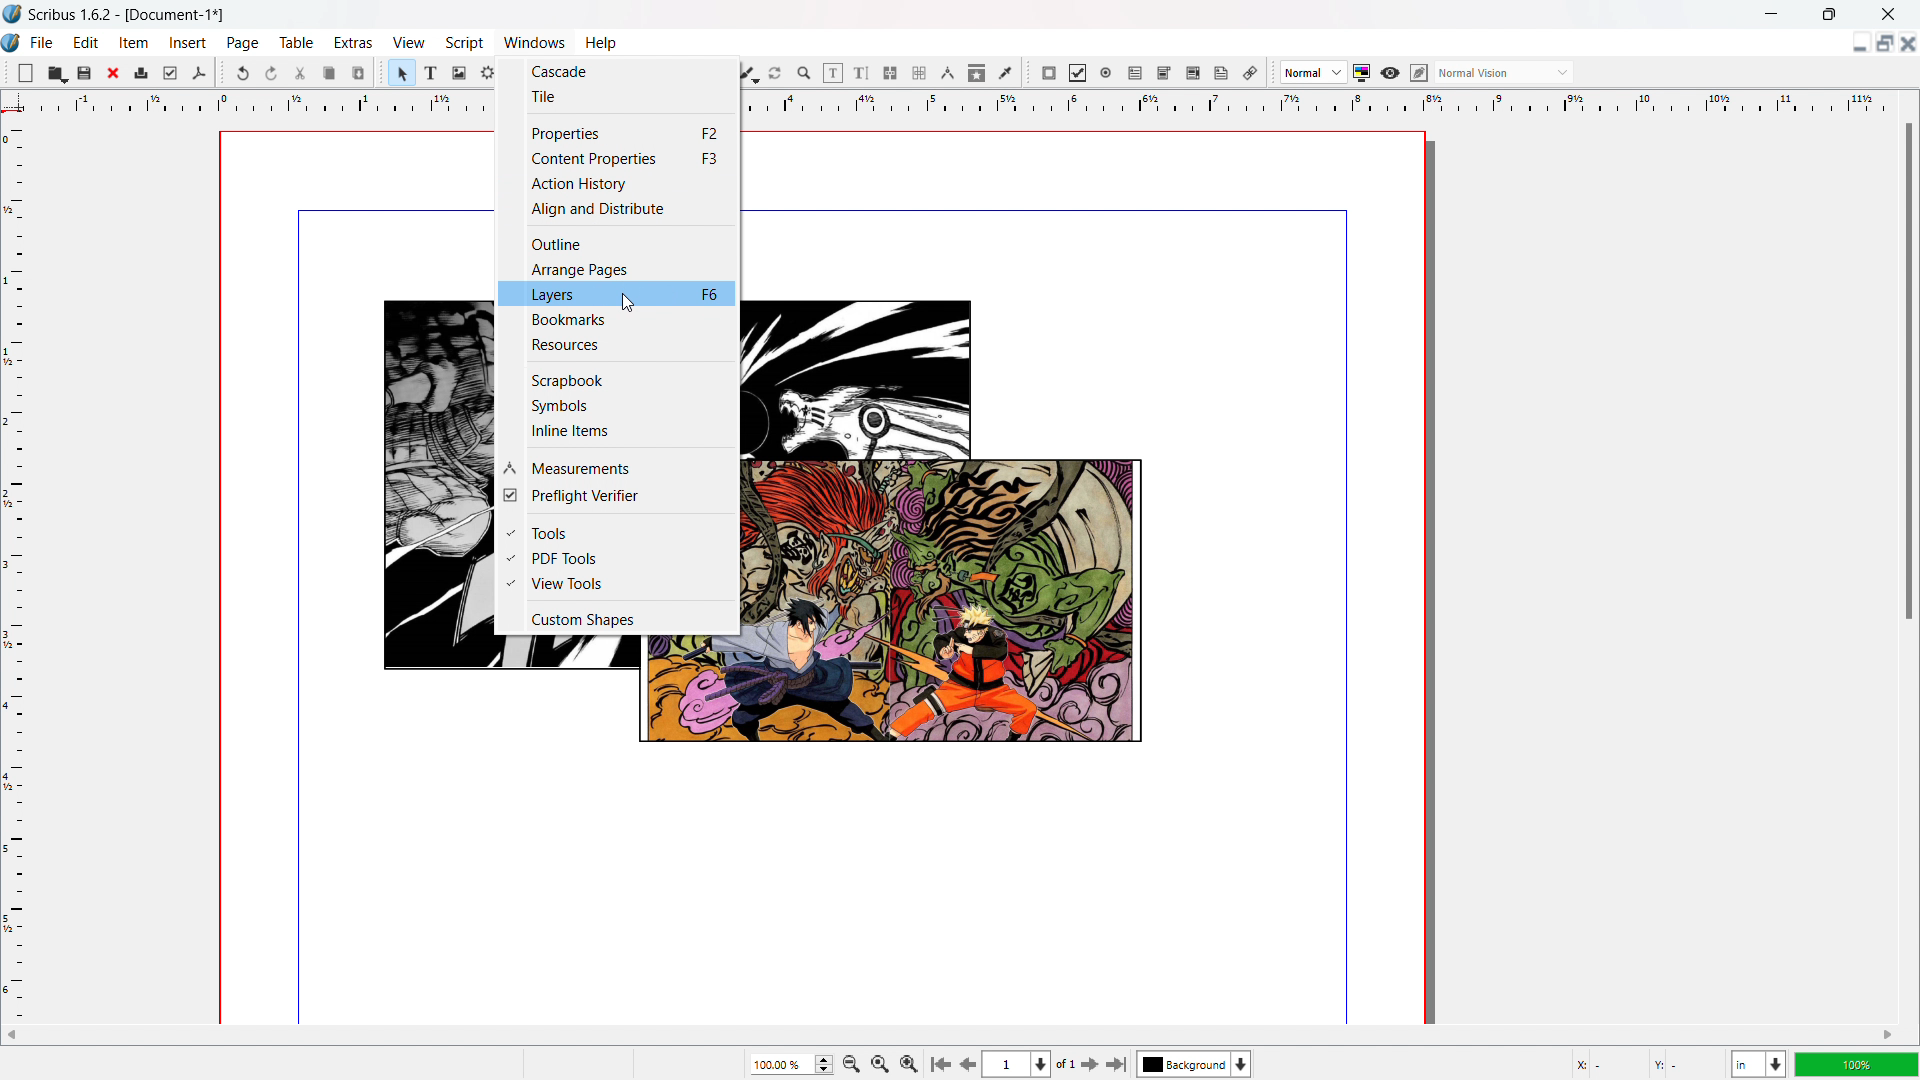  Describe the element at coordinates (115, 73) in the screenshot. I see `close` at that location.